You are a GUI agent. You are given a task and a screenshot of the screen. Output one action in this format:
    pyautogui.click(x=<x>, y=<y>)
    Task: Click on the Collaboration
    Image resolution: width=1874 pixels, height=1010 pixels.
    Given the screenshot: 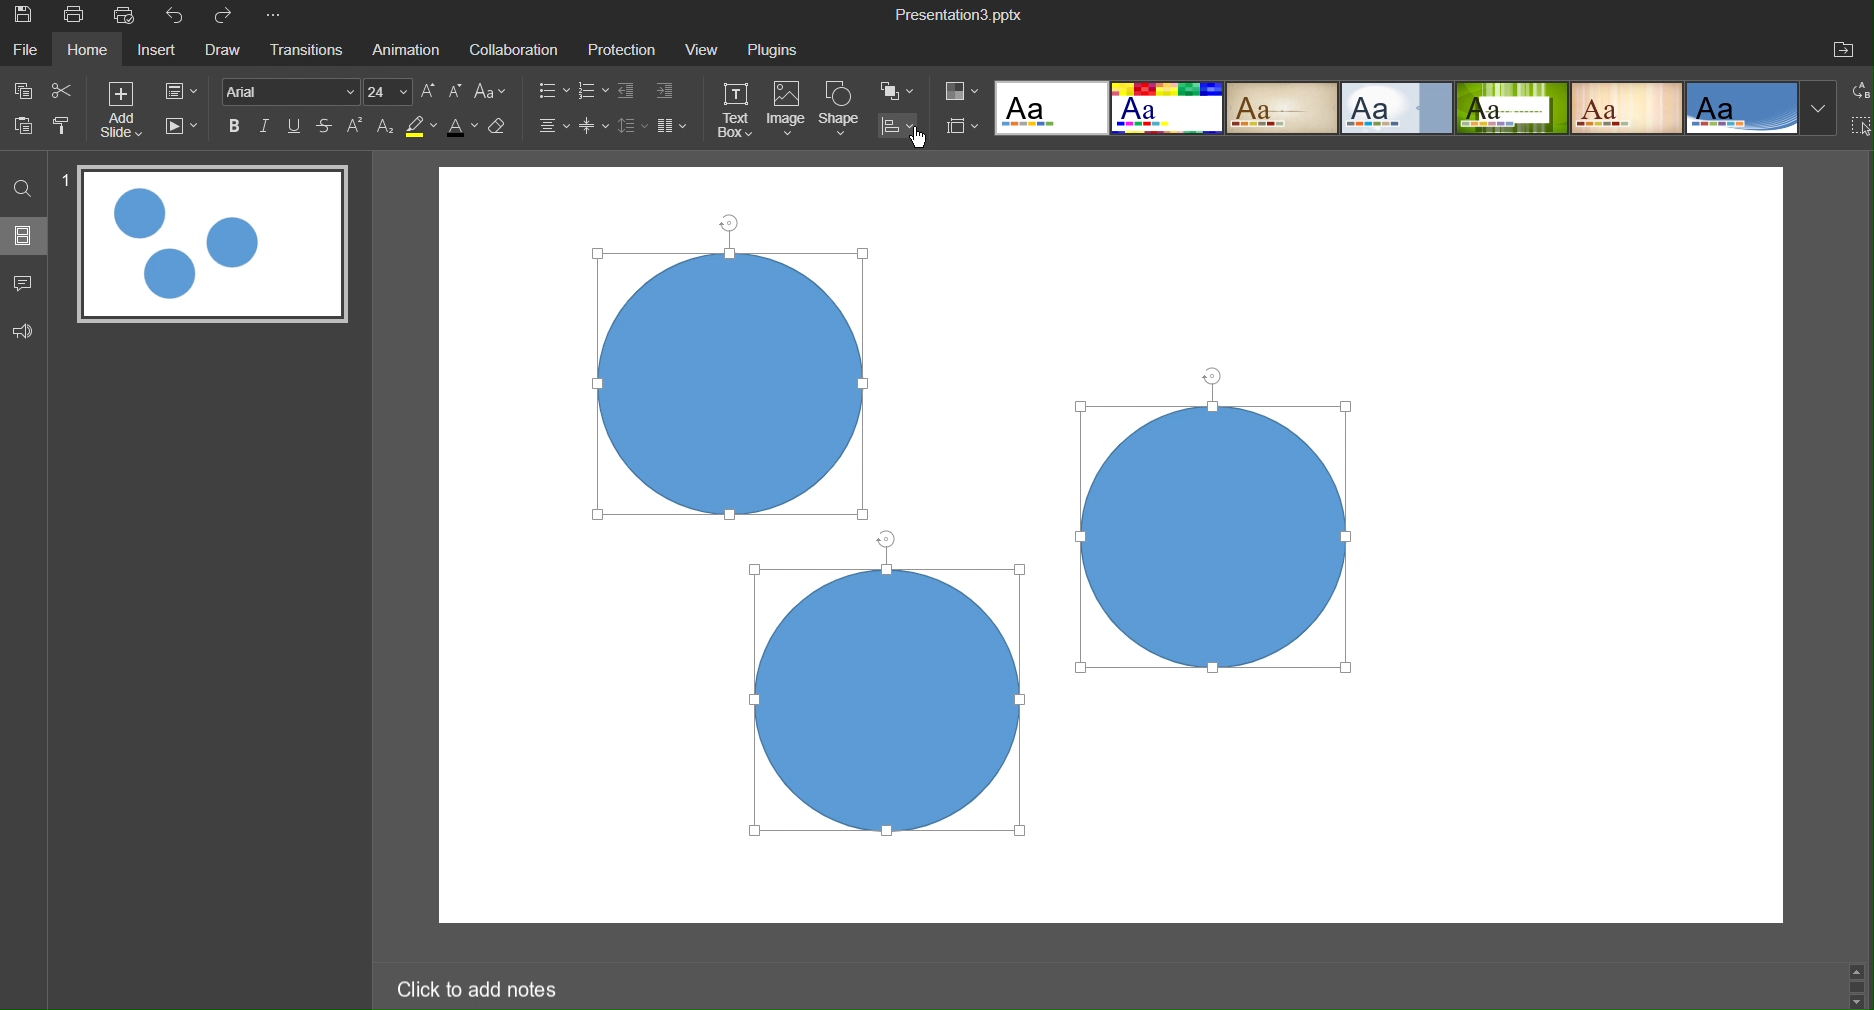 What is the action you would take?
    pyautogui.click(x=517, y=50)
    